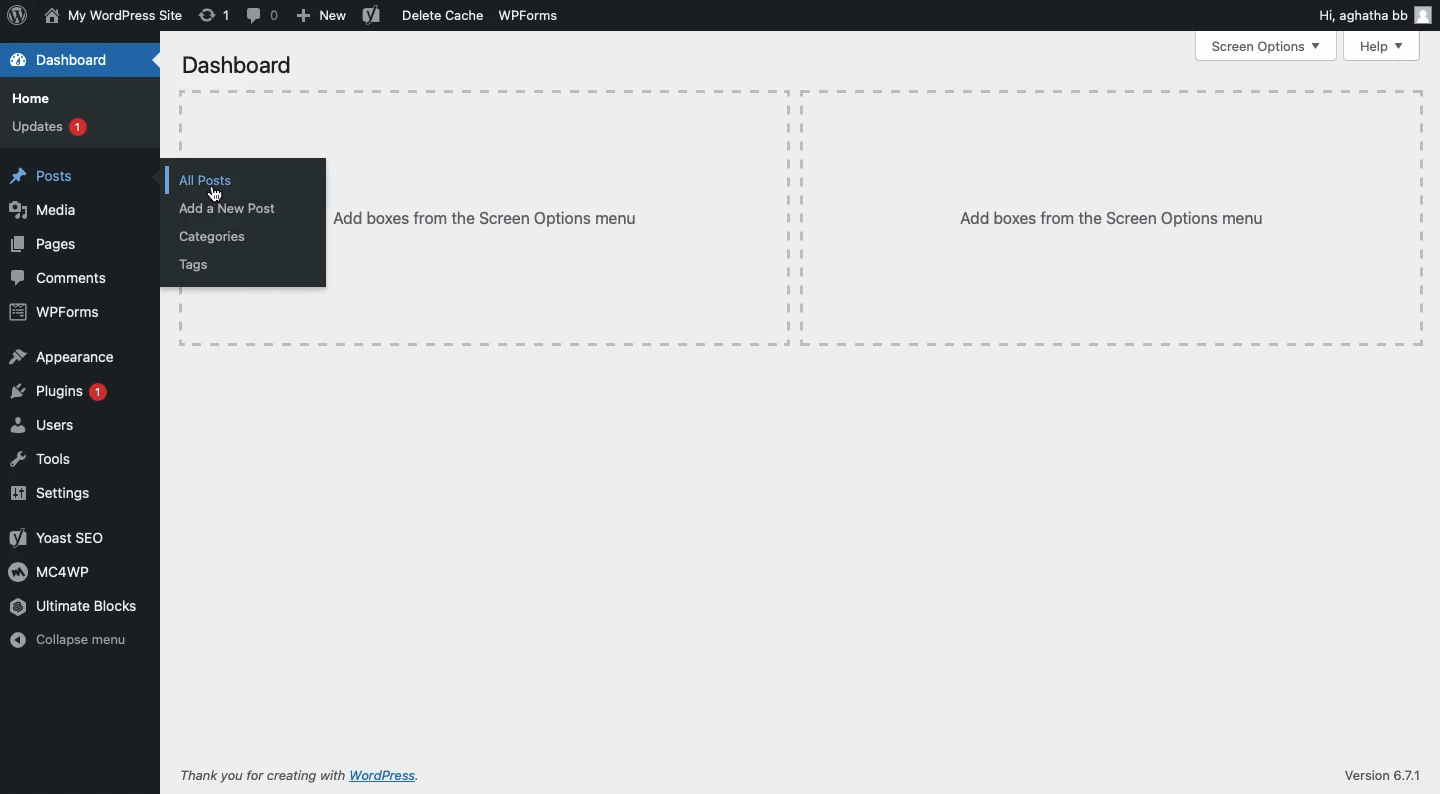 The width and height of the screenshot is (1440, 794). I want to click on Tags, so click(194, 267).